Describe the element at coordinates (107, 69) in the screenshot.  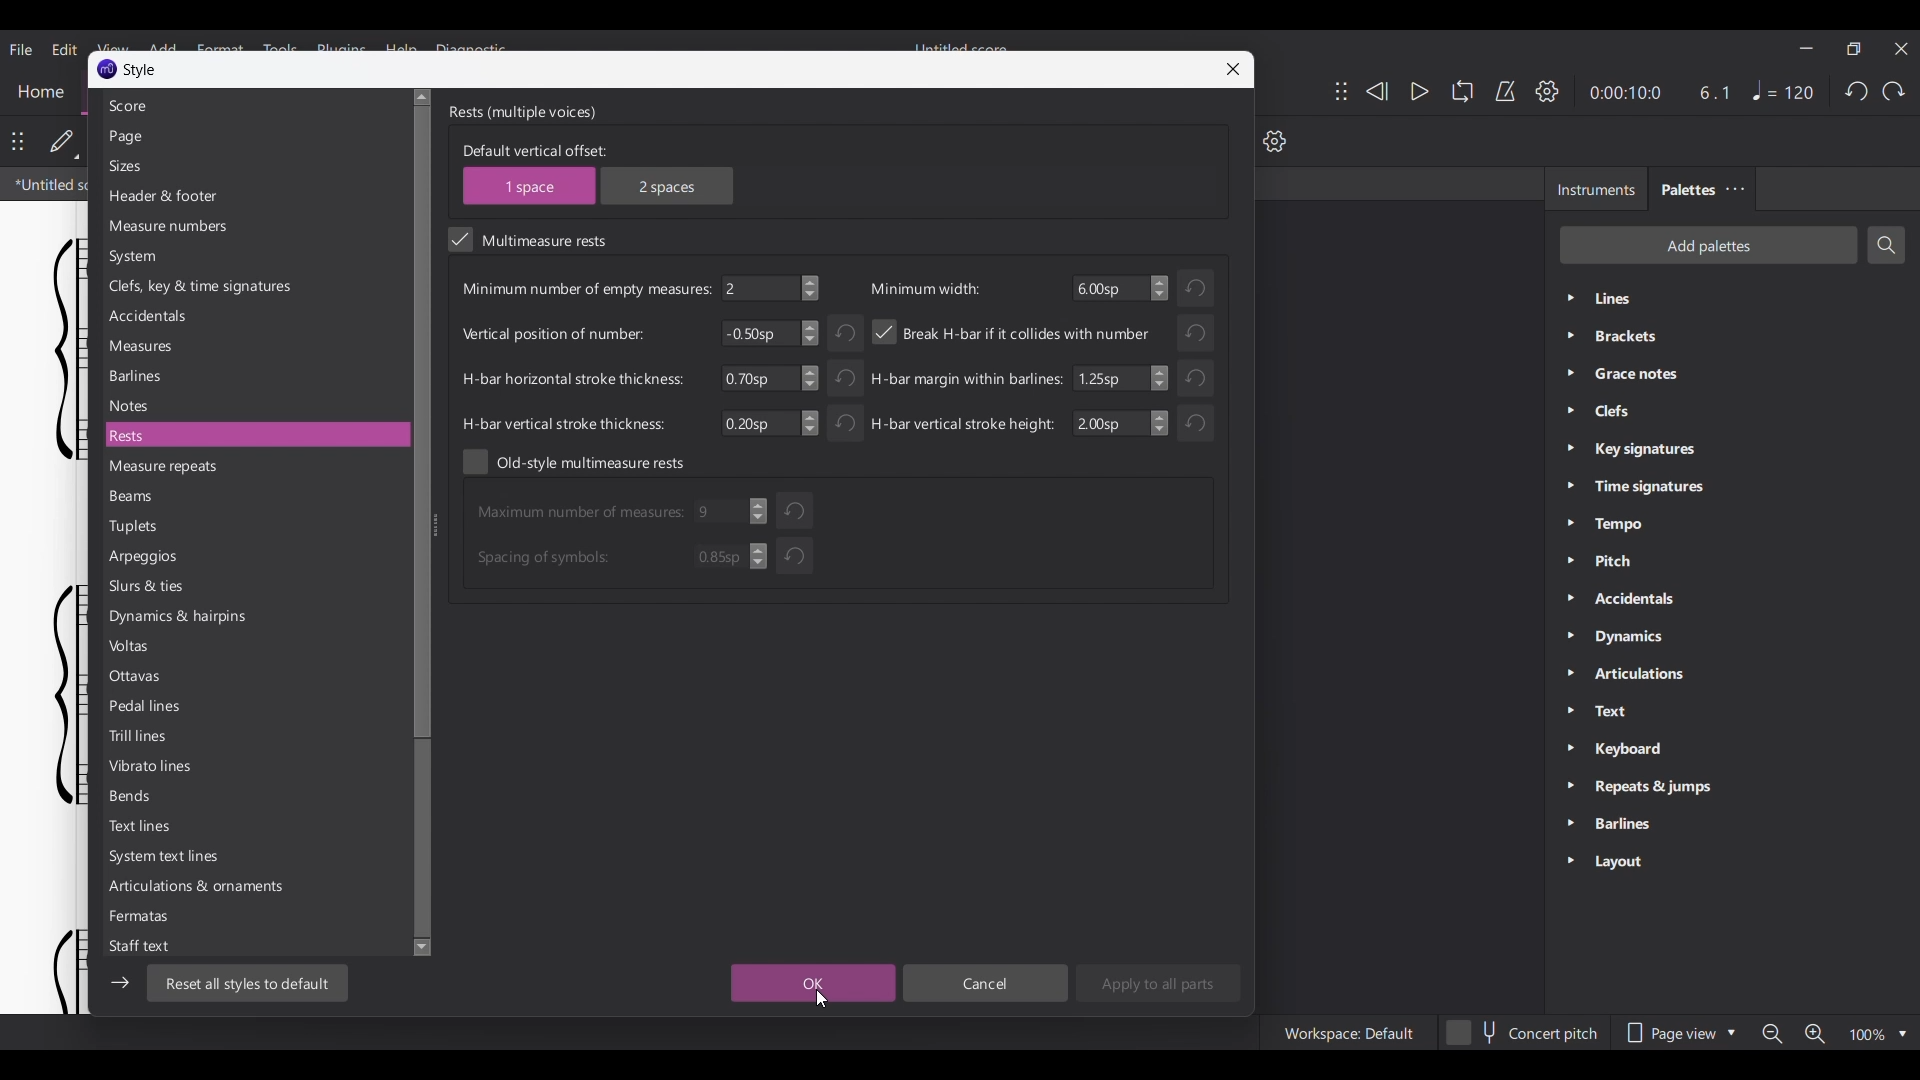
I see `Software logo` at that location.